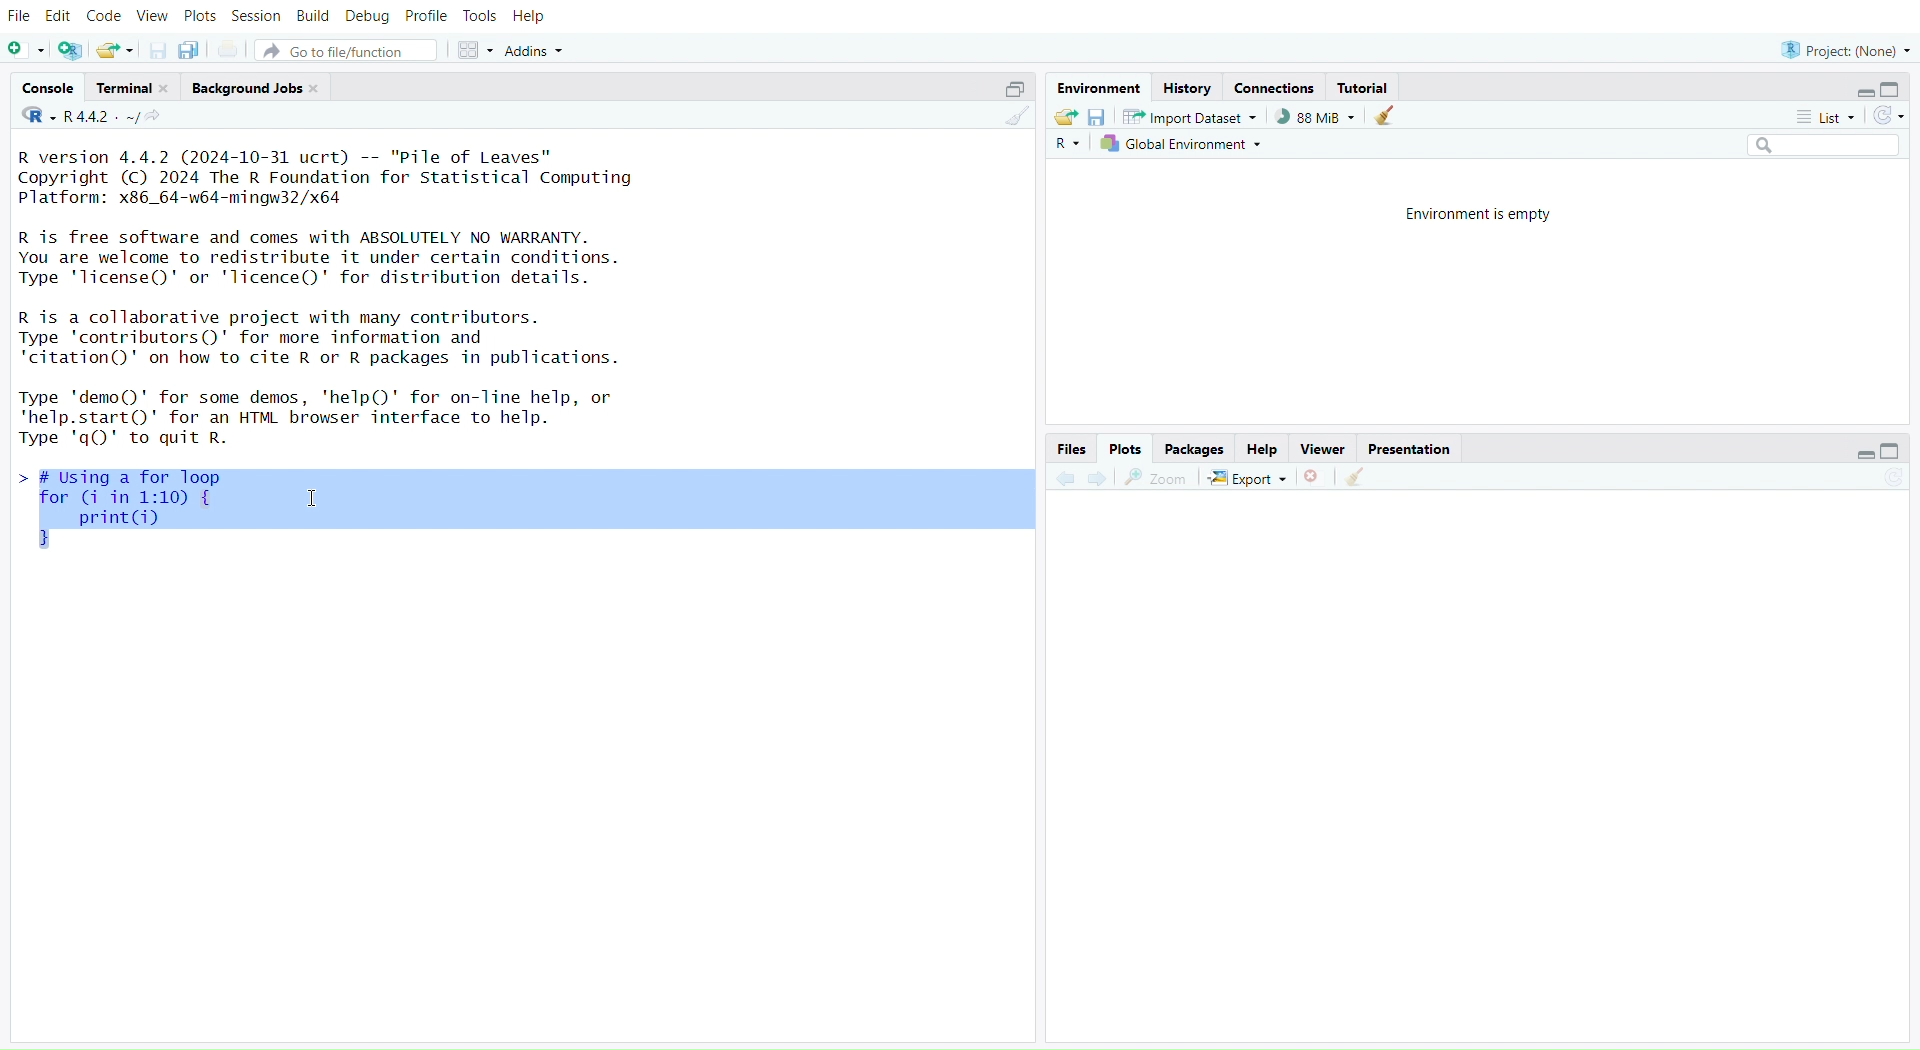 The width and height of the screenshot is (1920, 1050). What do you see at coordinates (133, 88) in the screenshot?
I see `terminal` at bounding box center [133, 88].